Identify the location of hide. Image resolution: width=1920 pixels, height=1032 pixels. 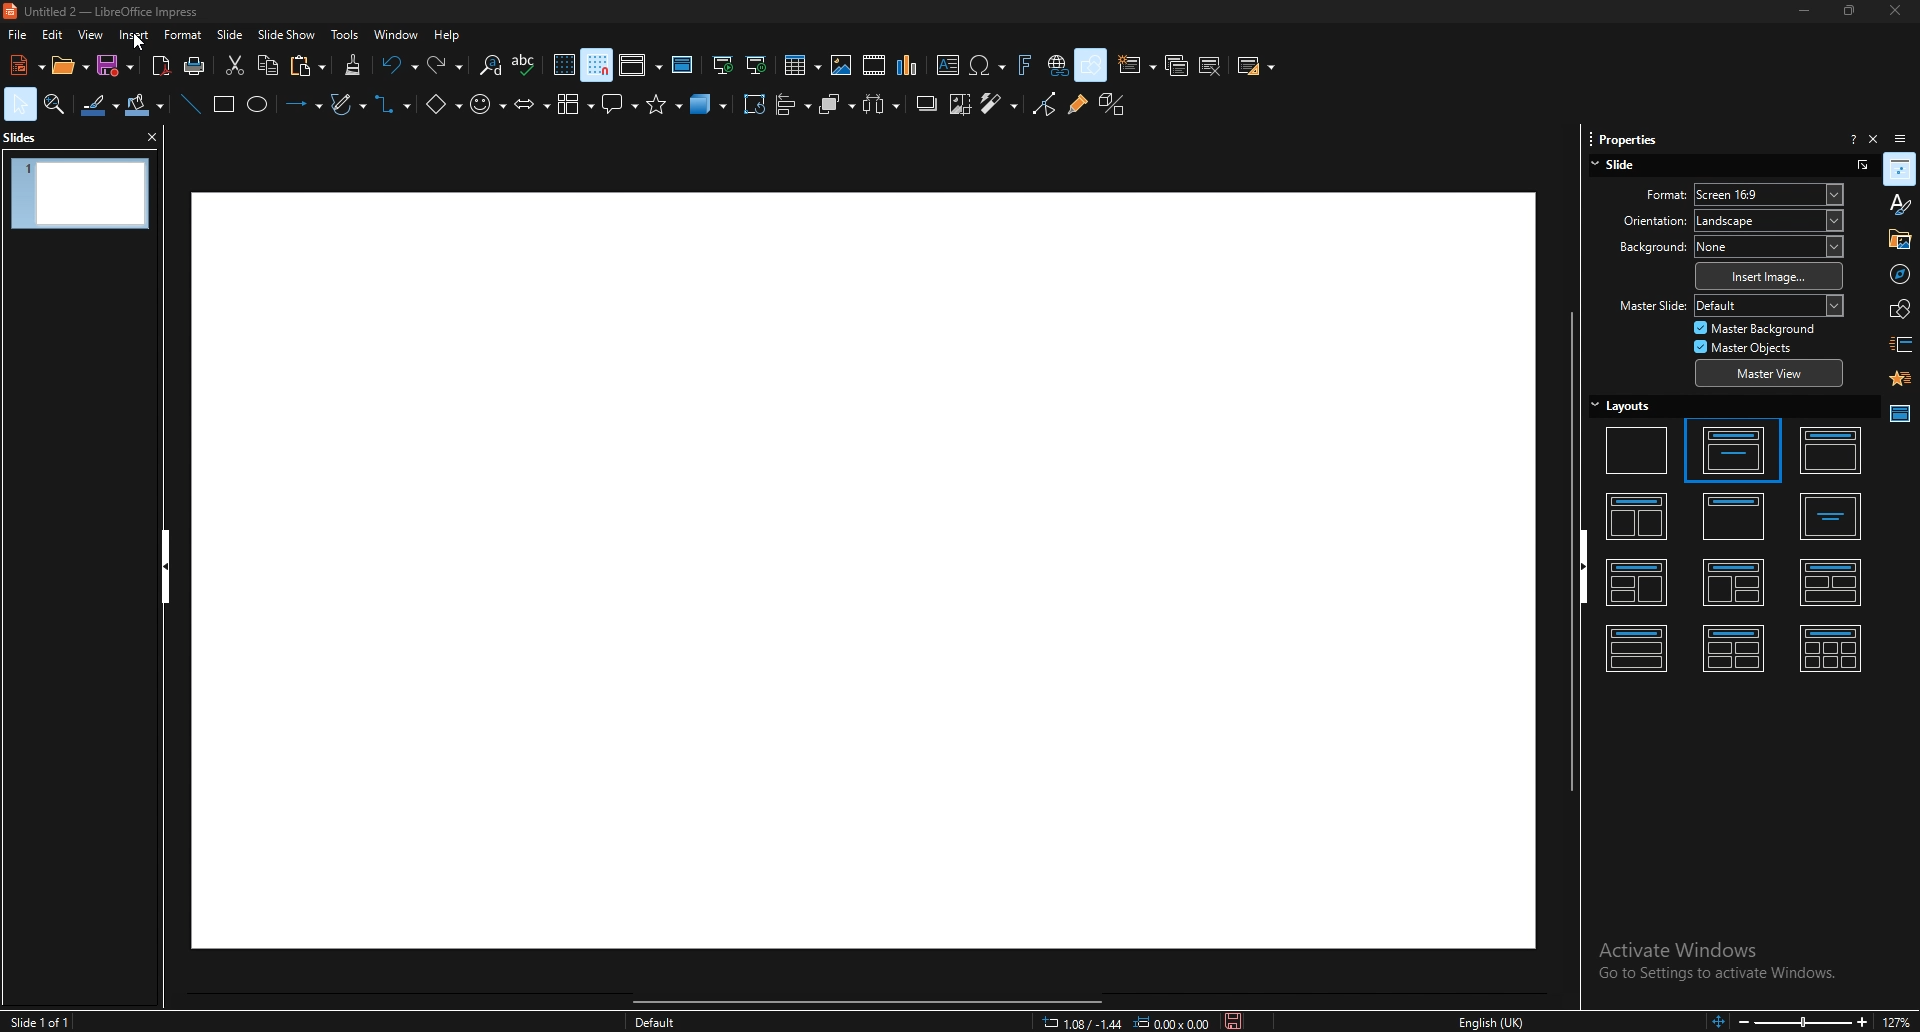
(165, 567).